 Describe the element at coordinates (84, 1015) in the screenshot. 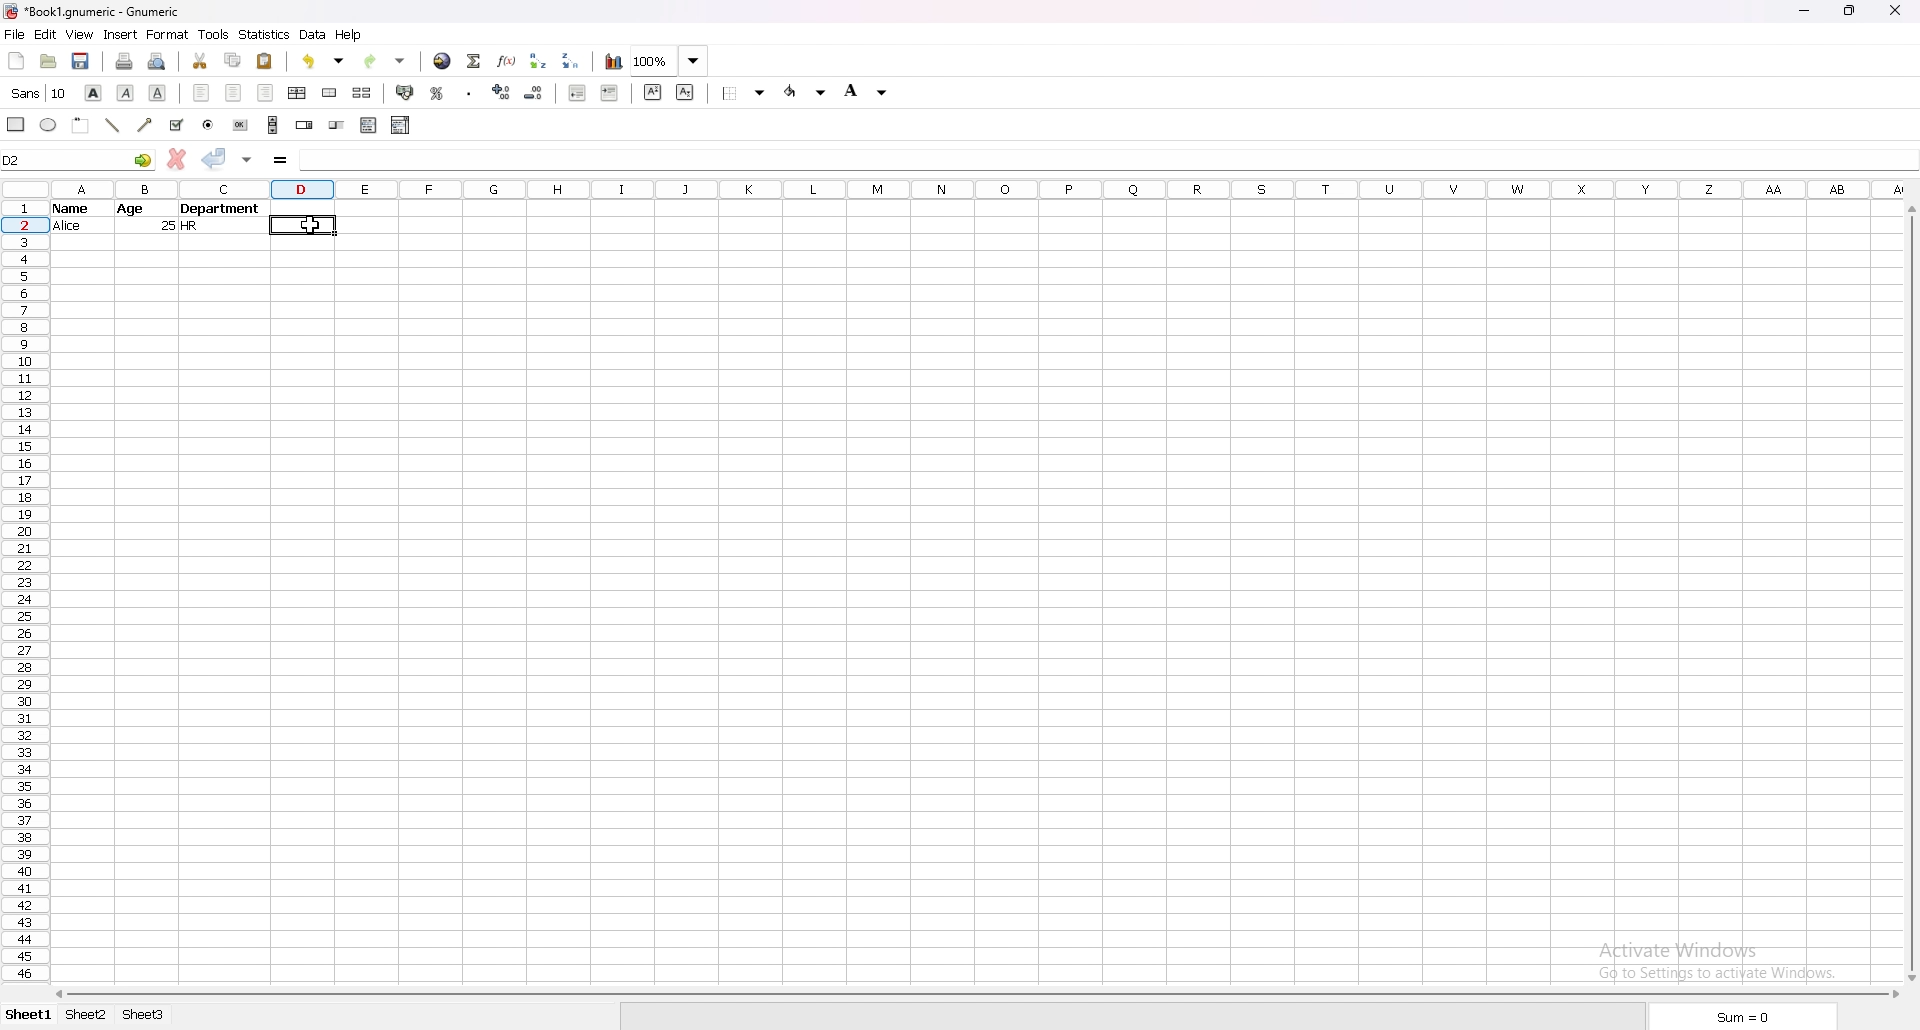

I see `sheet` at that location.